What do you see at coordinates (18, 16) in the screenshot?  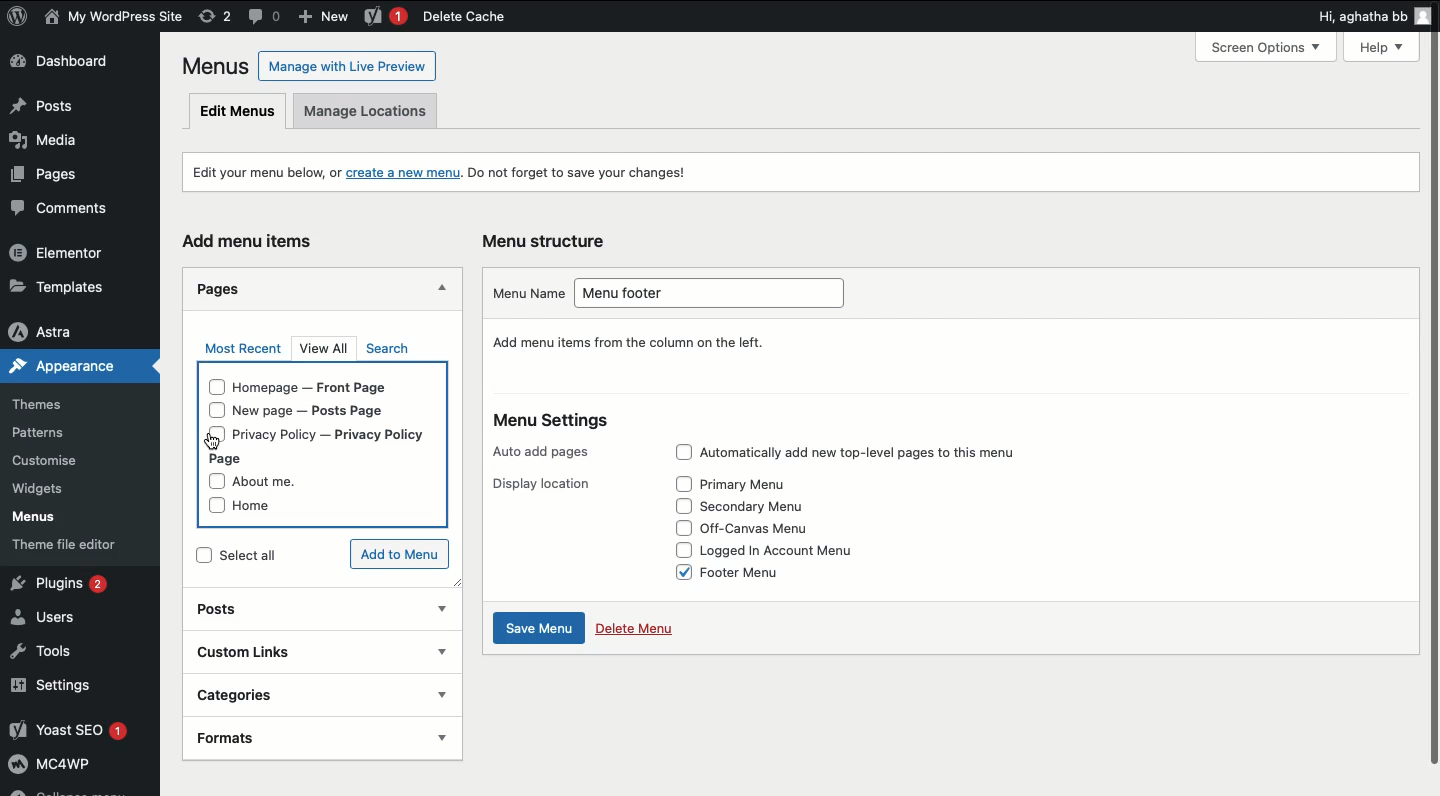 I see `WordPress Logo` at bounding box center [18, 16].